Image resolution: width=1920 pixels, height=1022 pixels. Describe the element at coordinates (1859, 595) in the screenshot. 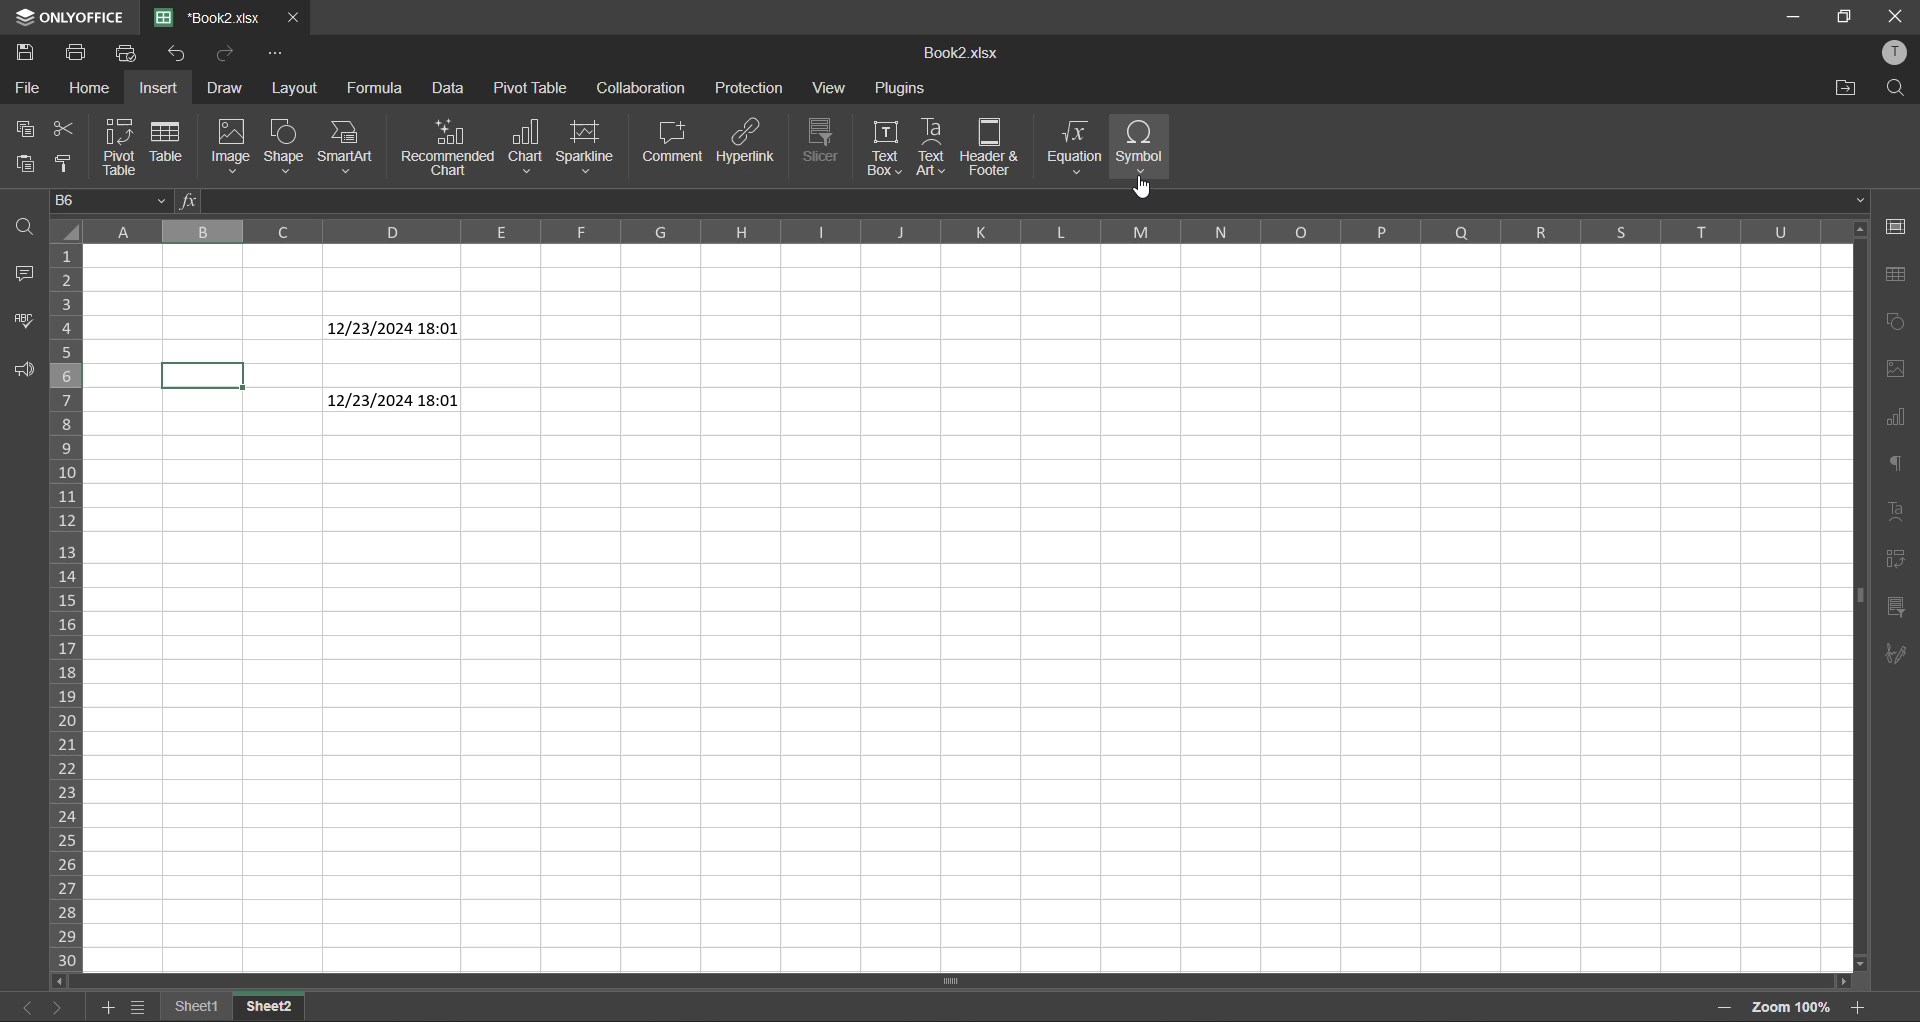

I see `scrollbar` at that location.